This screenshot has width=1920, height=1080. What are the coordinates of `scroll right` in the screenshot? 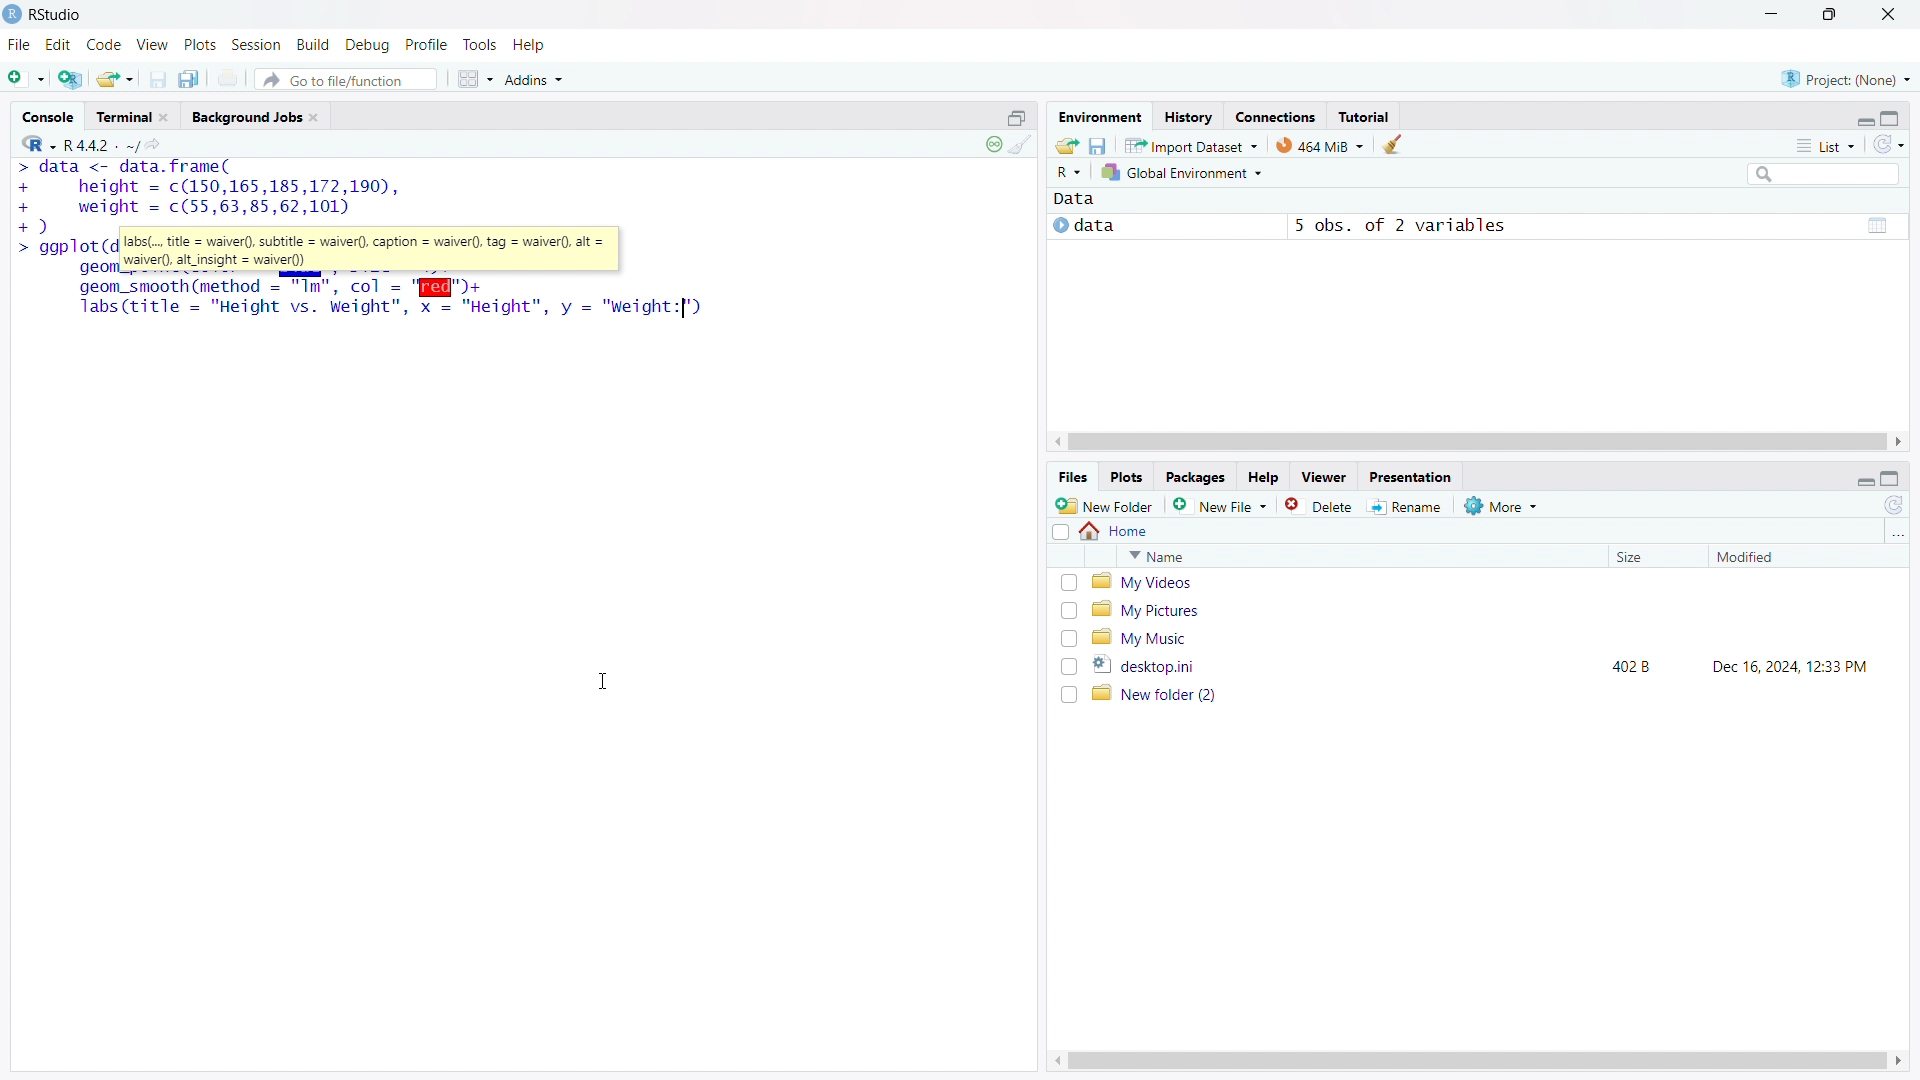 It's located at (1900, 1061).